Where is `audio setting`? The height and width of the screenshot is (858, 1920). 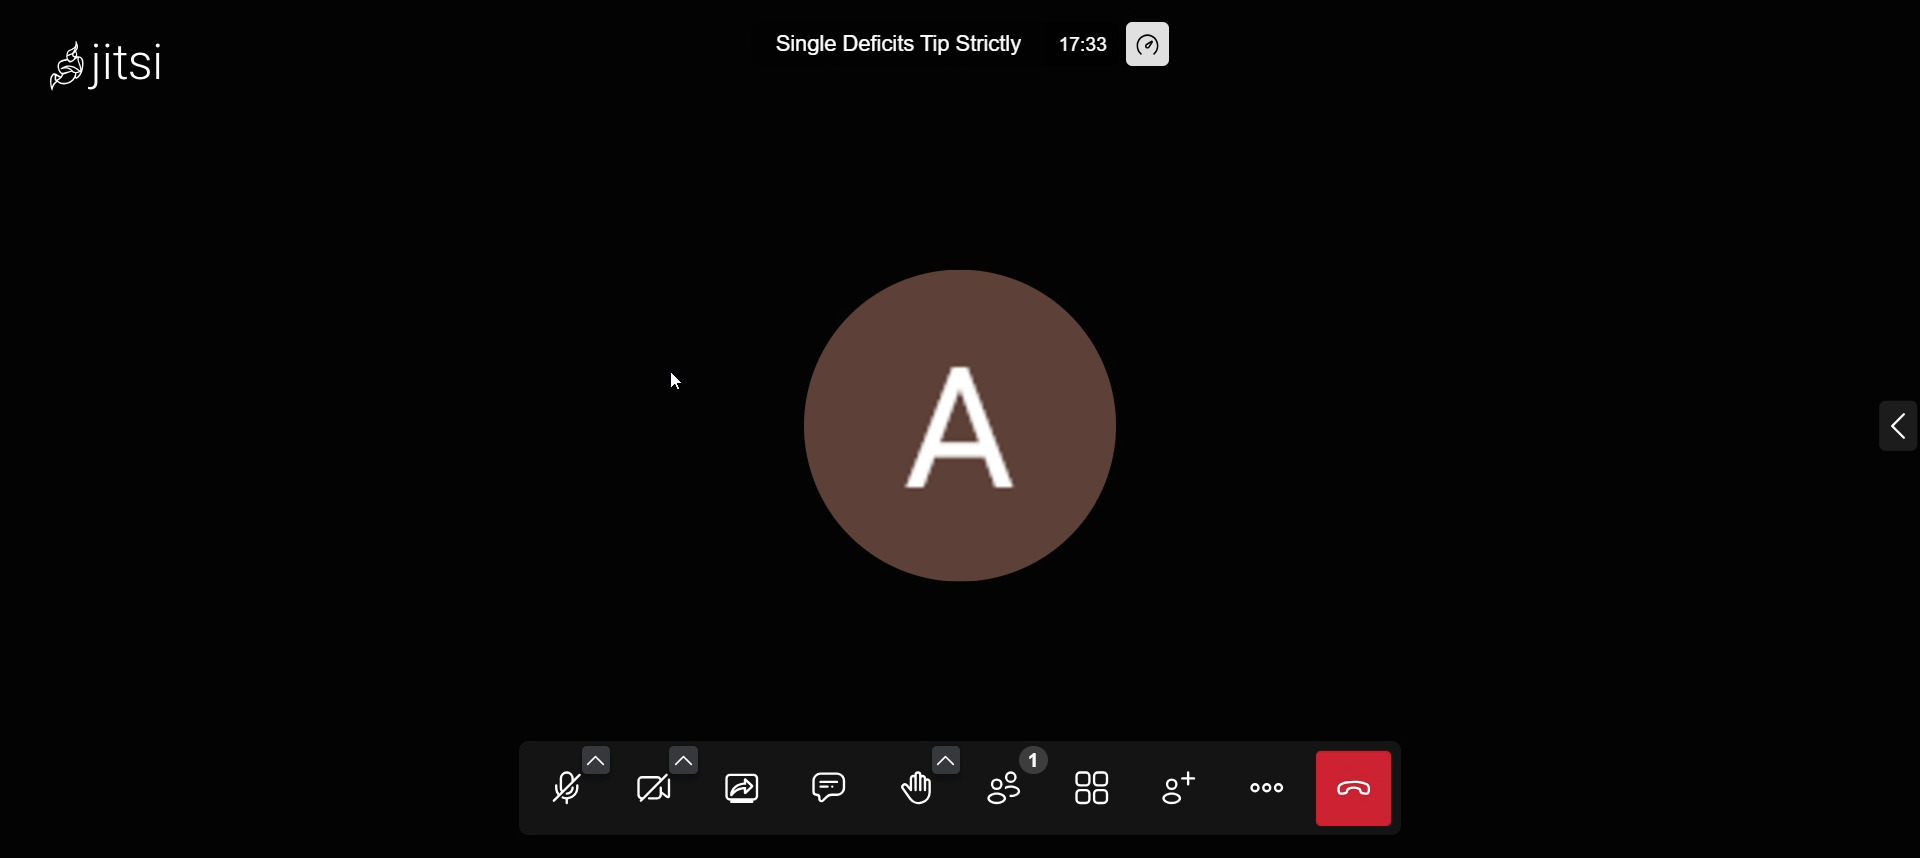 audio setting is located at coordinates (596, 759).